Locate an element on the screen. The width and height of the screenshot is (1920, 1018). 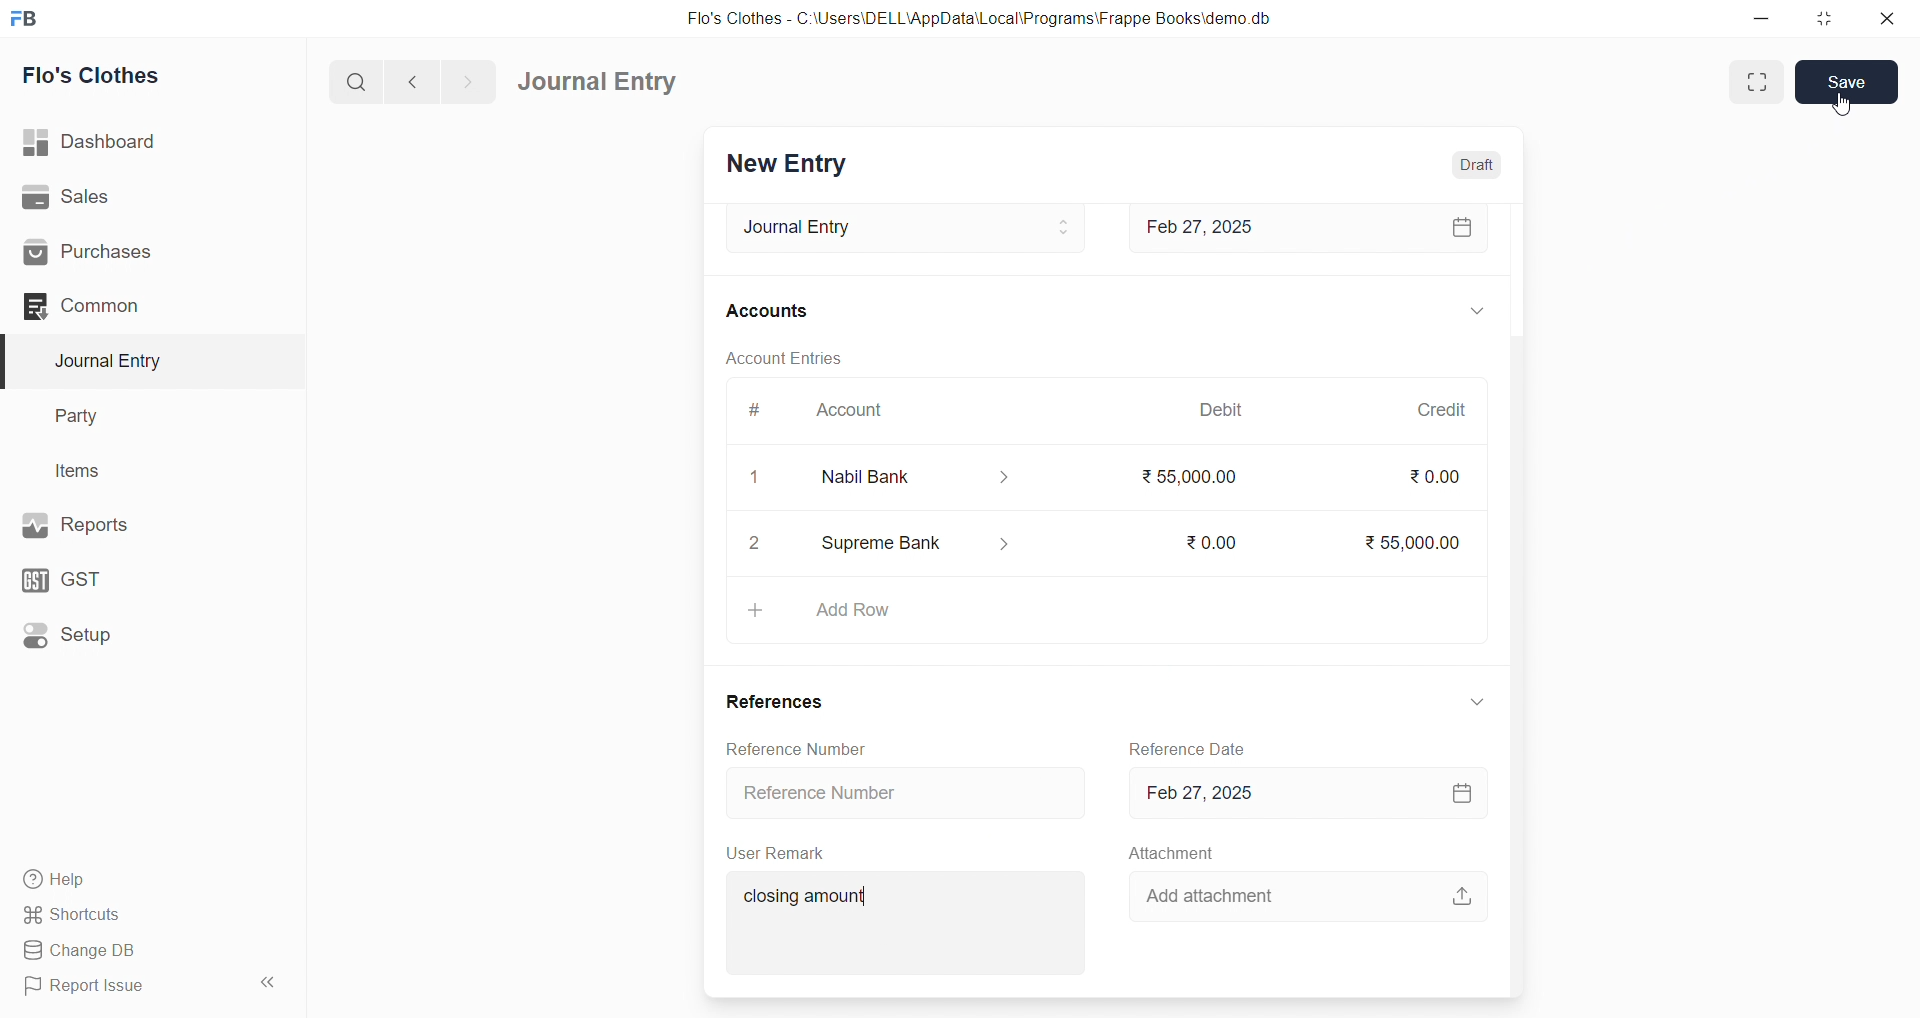
navigate forward is located at coordinates (473, 81).